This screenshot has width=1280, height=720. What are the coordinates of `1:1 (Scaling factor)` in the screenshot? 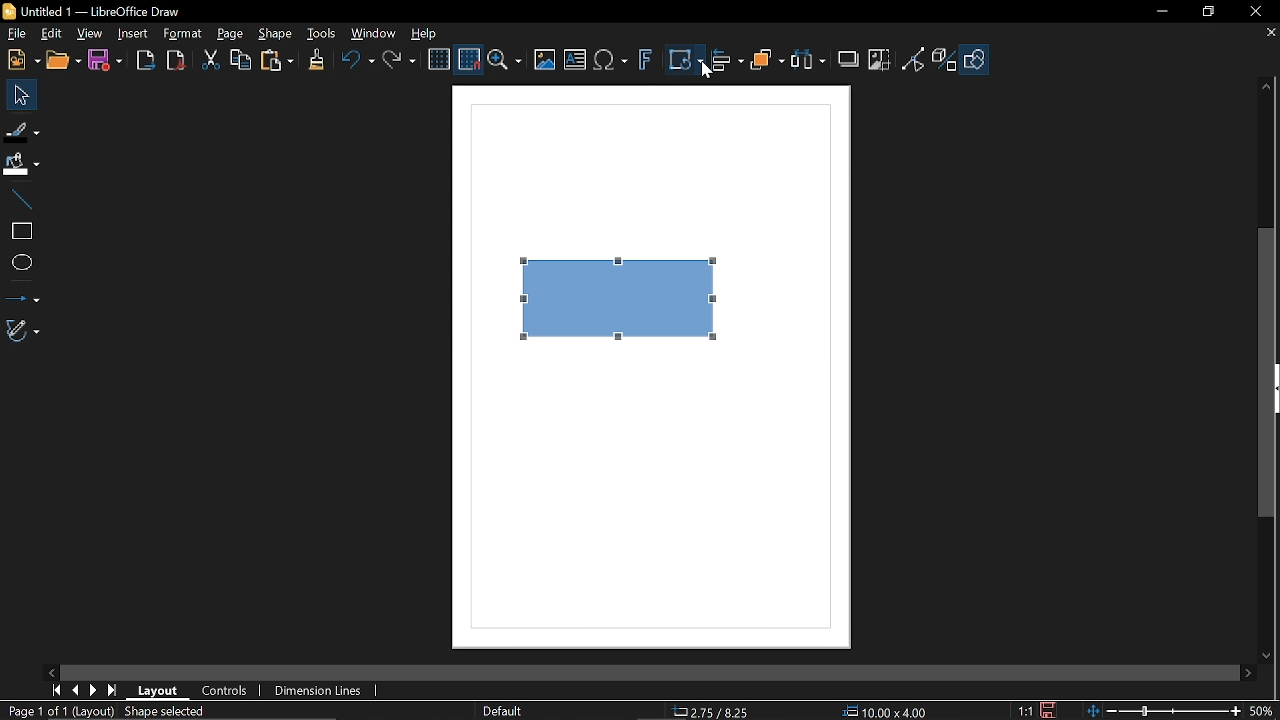 It's located at (1025, 711).